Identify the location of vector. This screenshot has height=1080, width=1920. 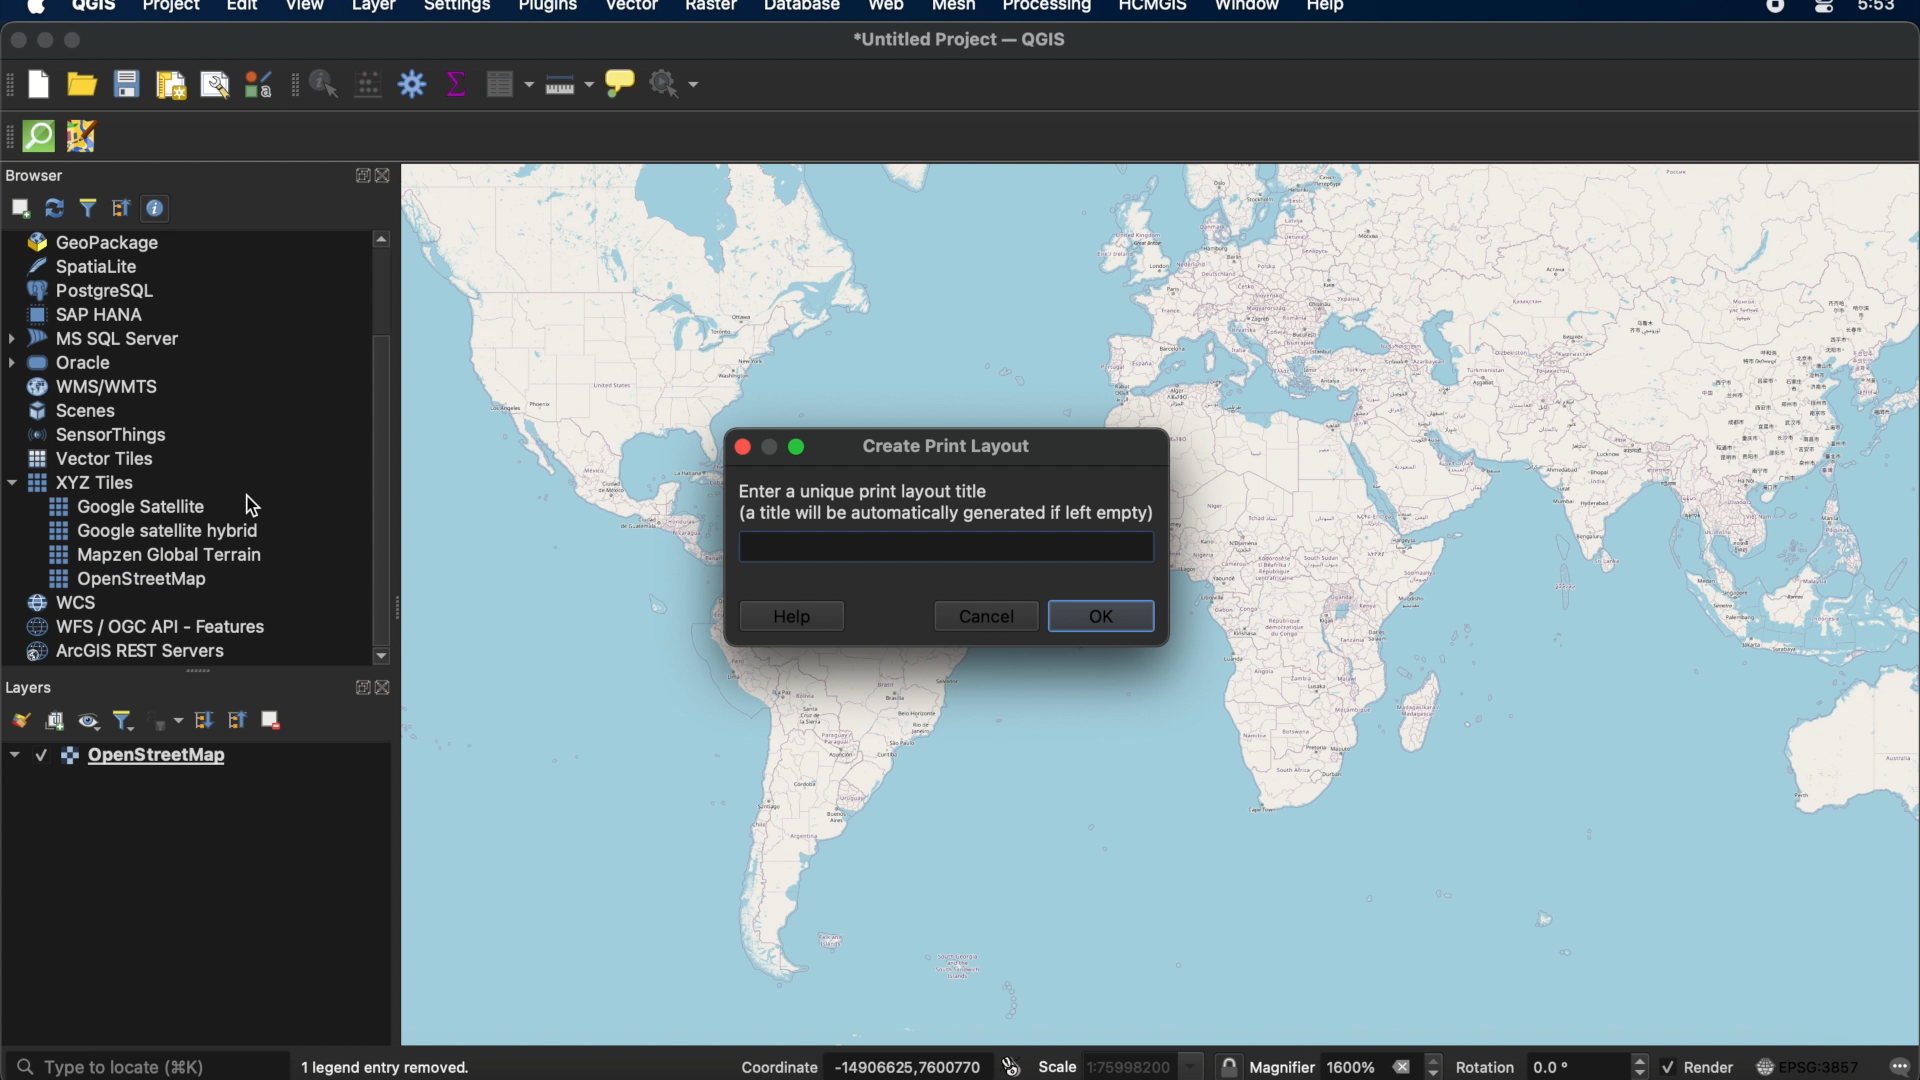
(633, 8).